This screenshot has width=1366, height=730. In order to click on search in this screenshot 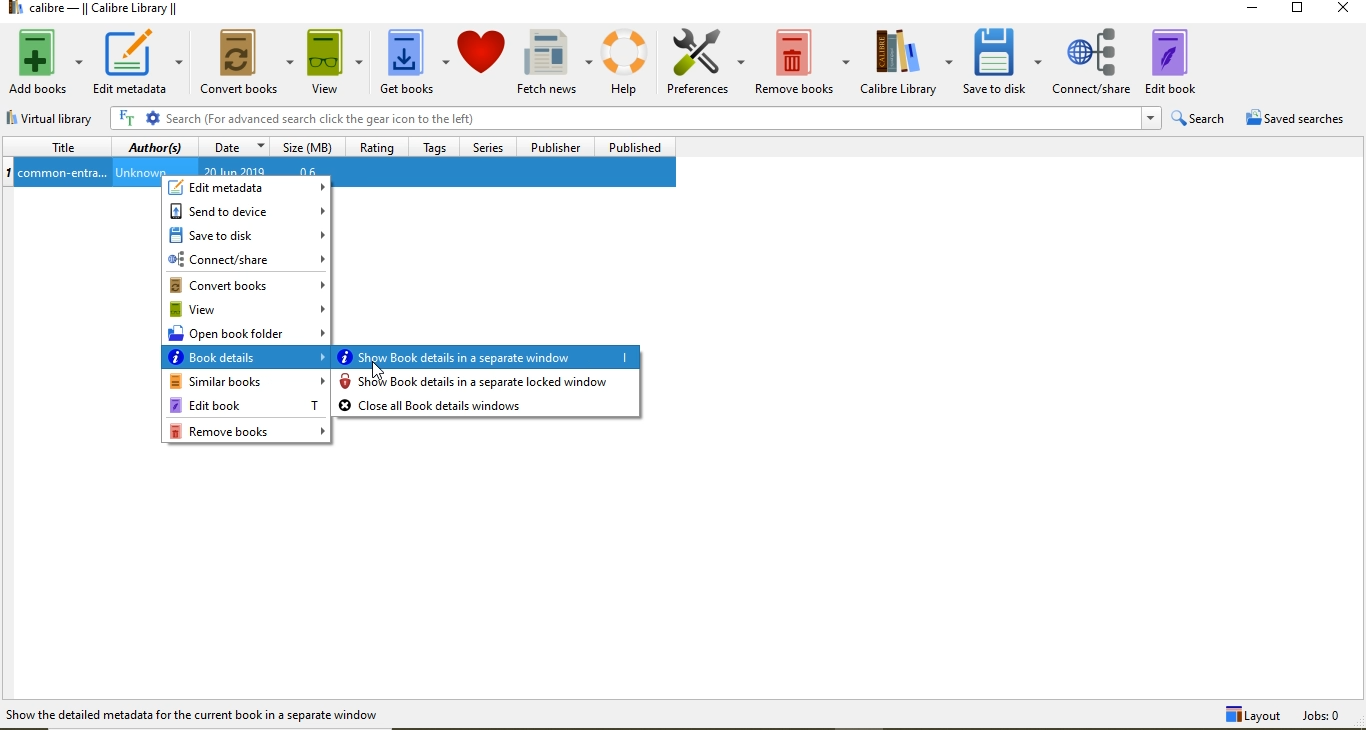, I will do `click(1197, 119)`.